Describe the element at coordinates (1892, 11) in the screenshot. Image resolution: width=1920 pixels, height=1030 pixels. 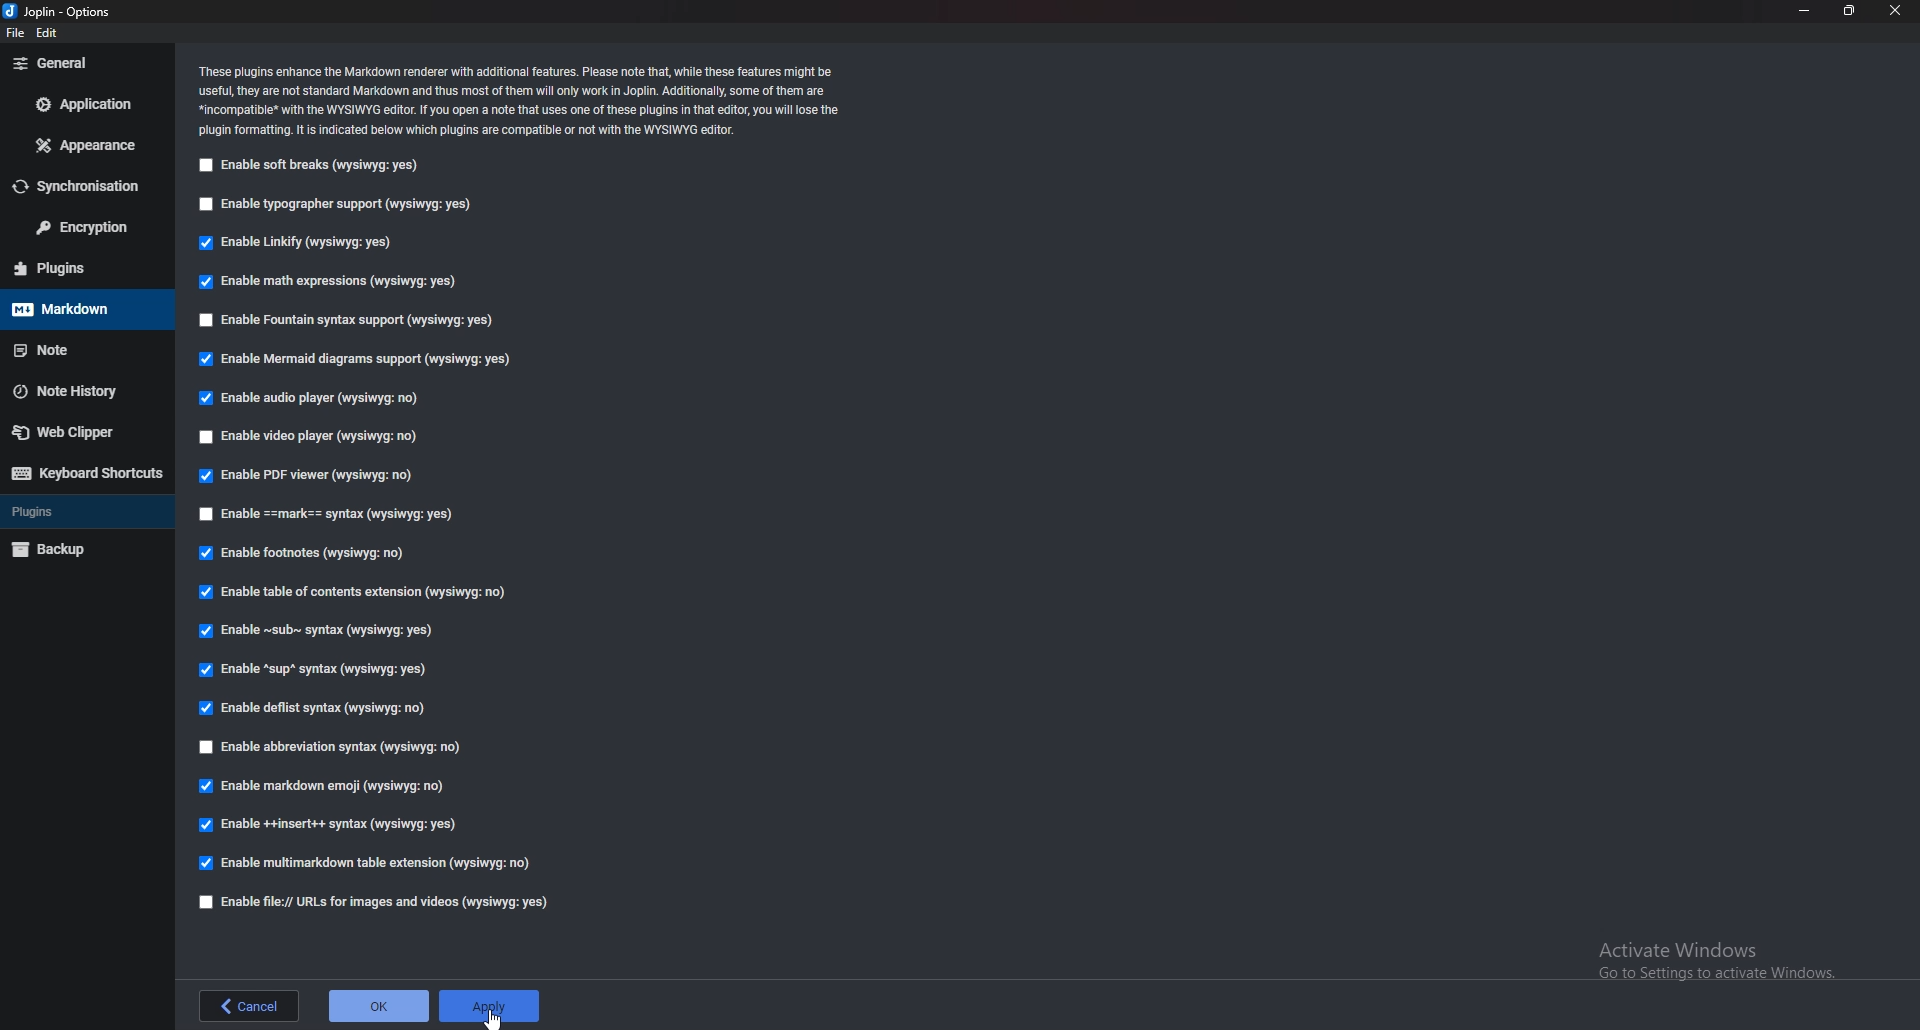
I see `close` at that location.